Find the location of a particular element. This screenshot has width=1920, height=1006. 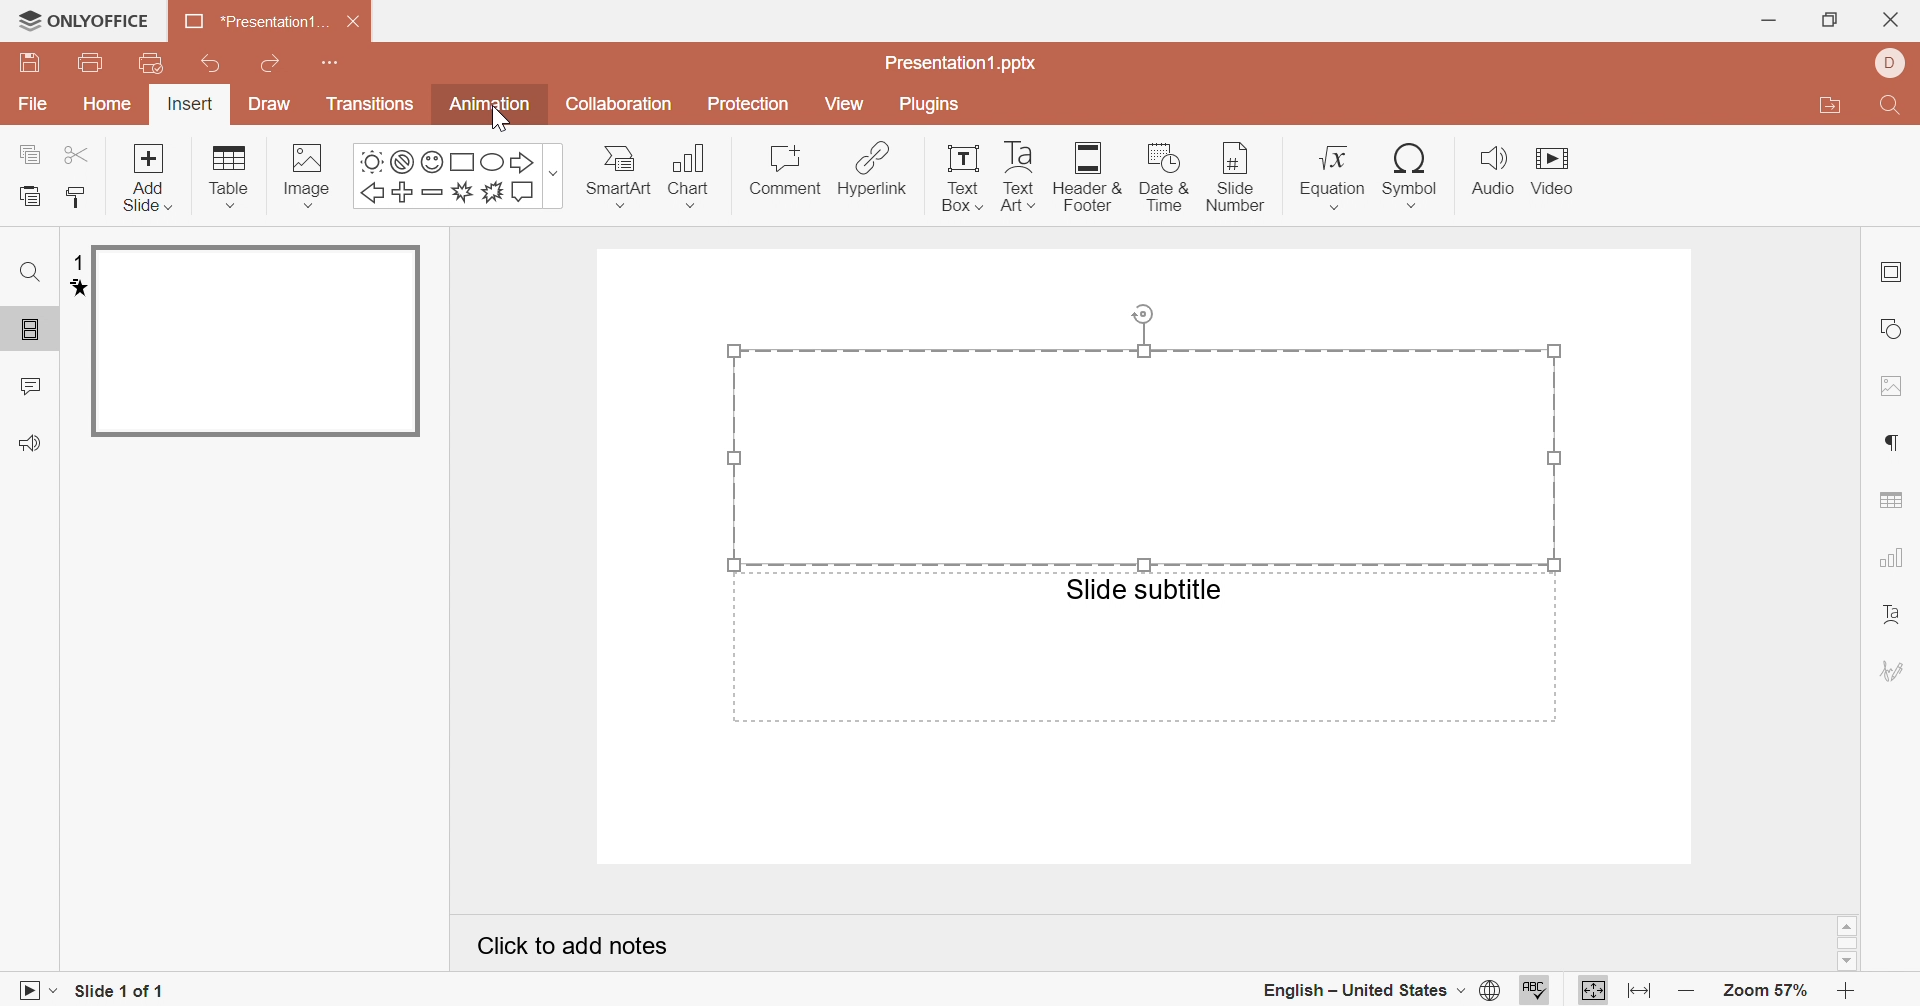

open file location is located at coordinates (1837, 106).